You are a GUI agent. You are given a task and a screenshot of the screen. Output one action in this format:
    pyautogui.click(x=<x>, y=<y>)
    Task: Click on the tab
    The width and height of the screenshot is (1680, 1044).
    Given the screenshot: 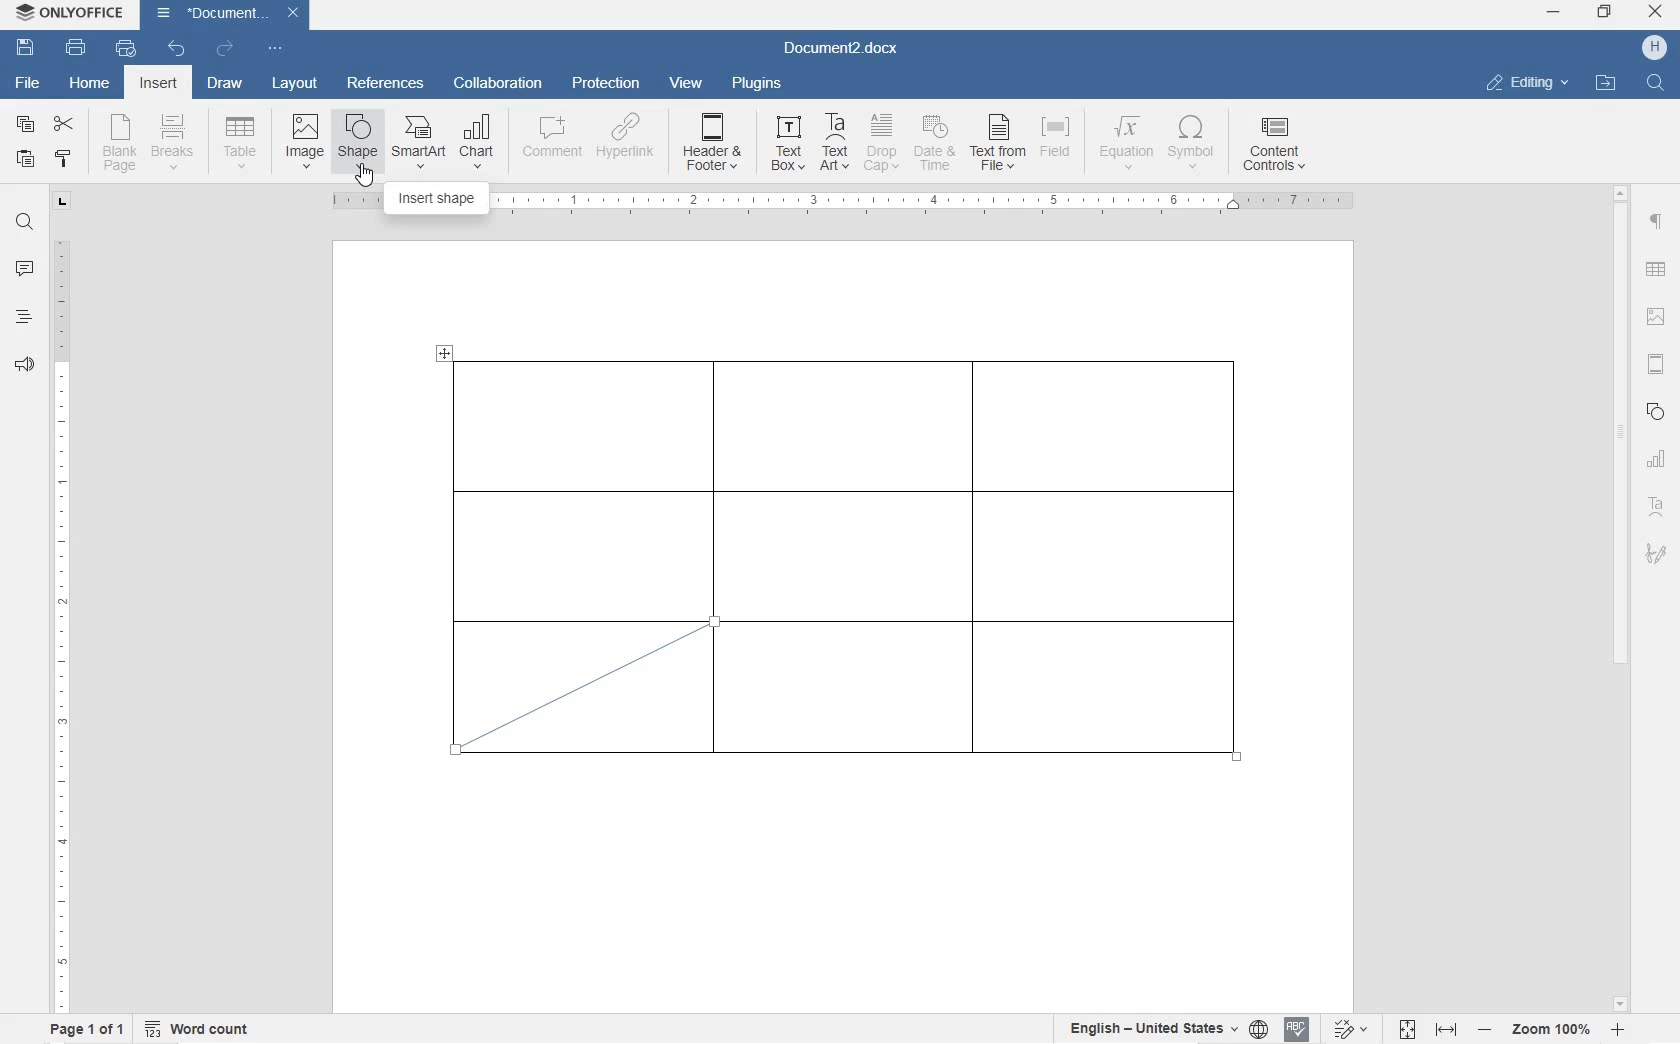 What is the action you would take?
    pyautogui.click(x=64, y=204)
    